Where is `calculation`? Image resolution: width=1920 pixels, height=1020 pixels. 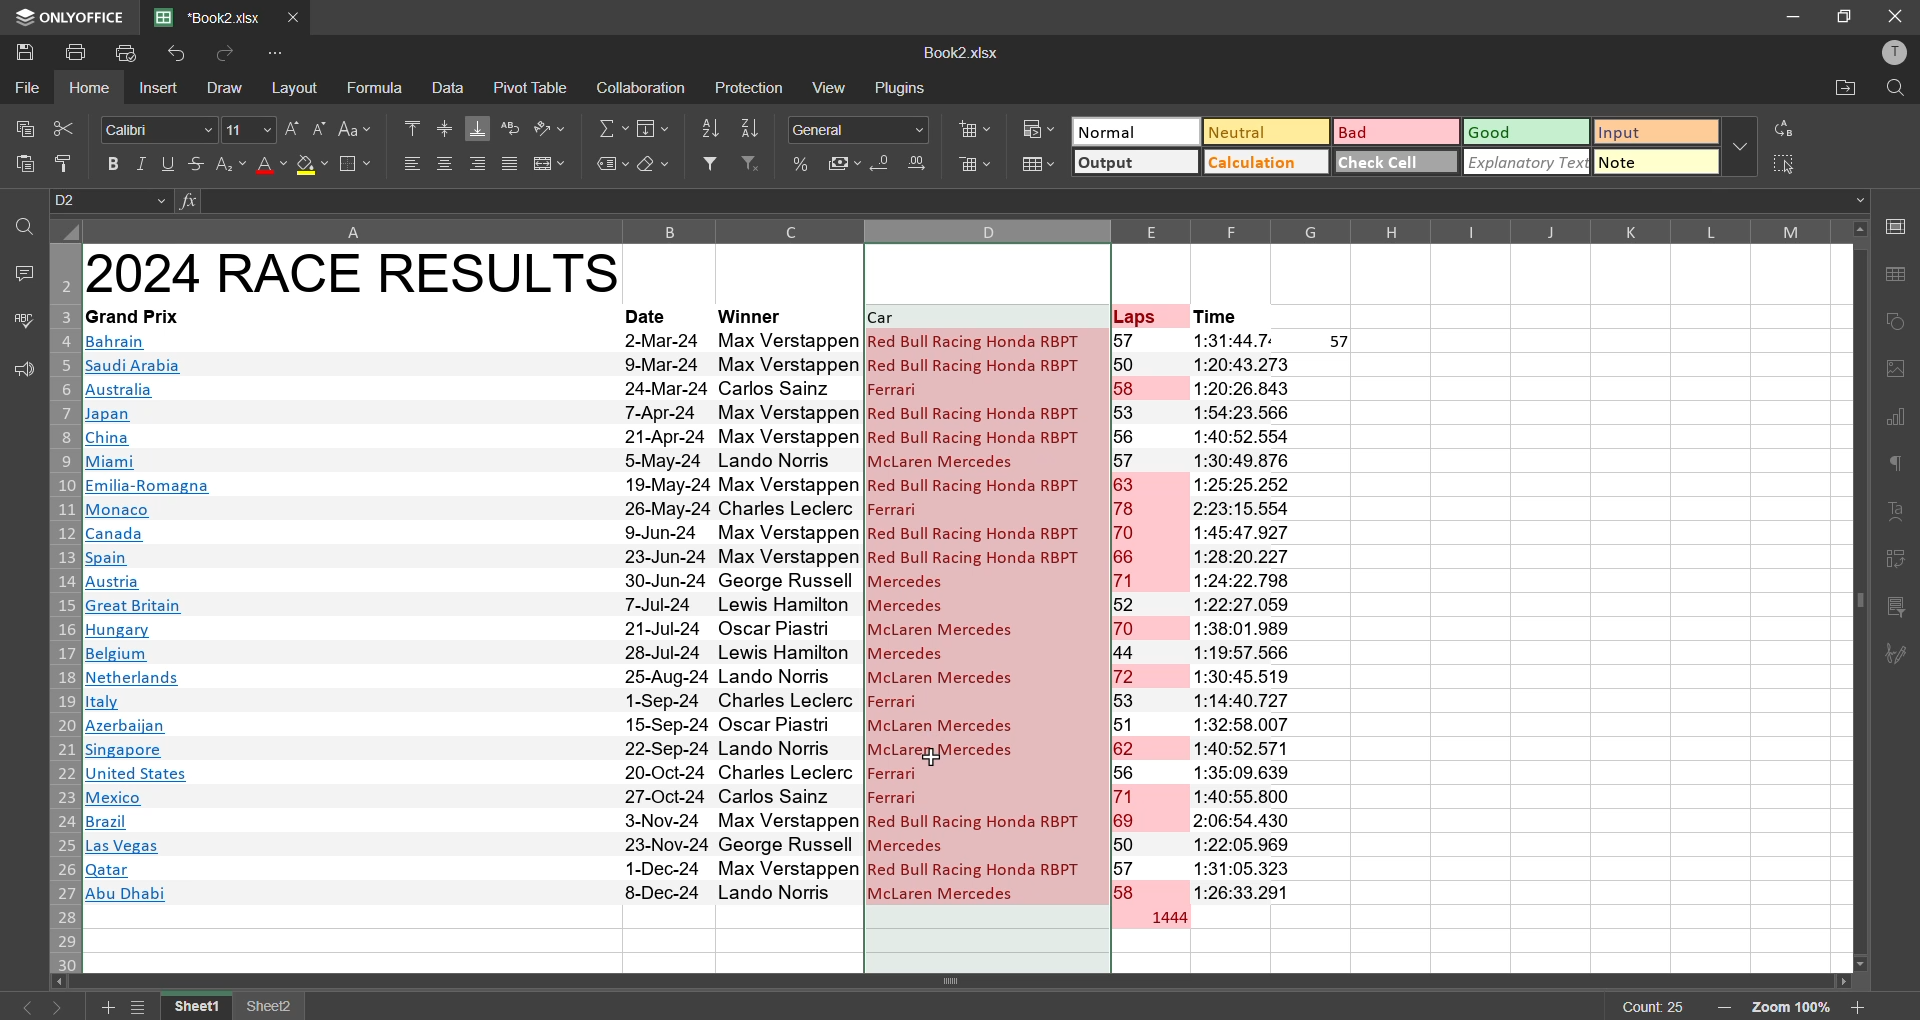 calculation is located at coordinates (1261, 161).